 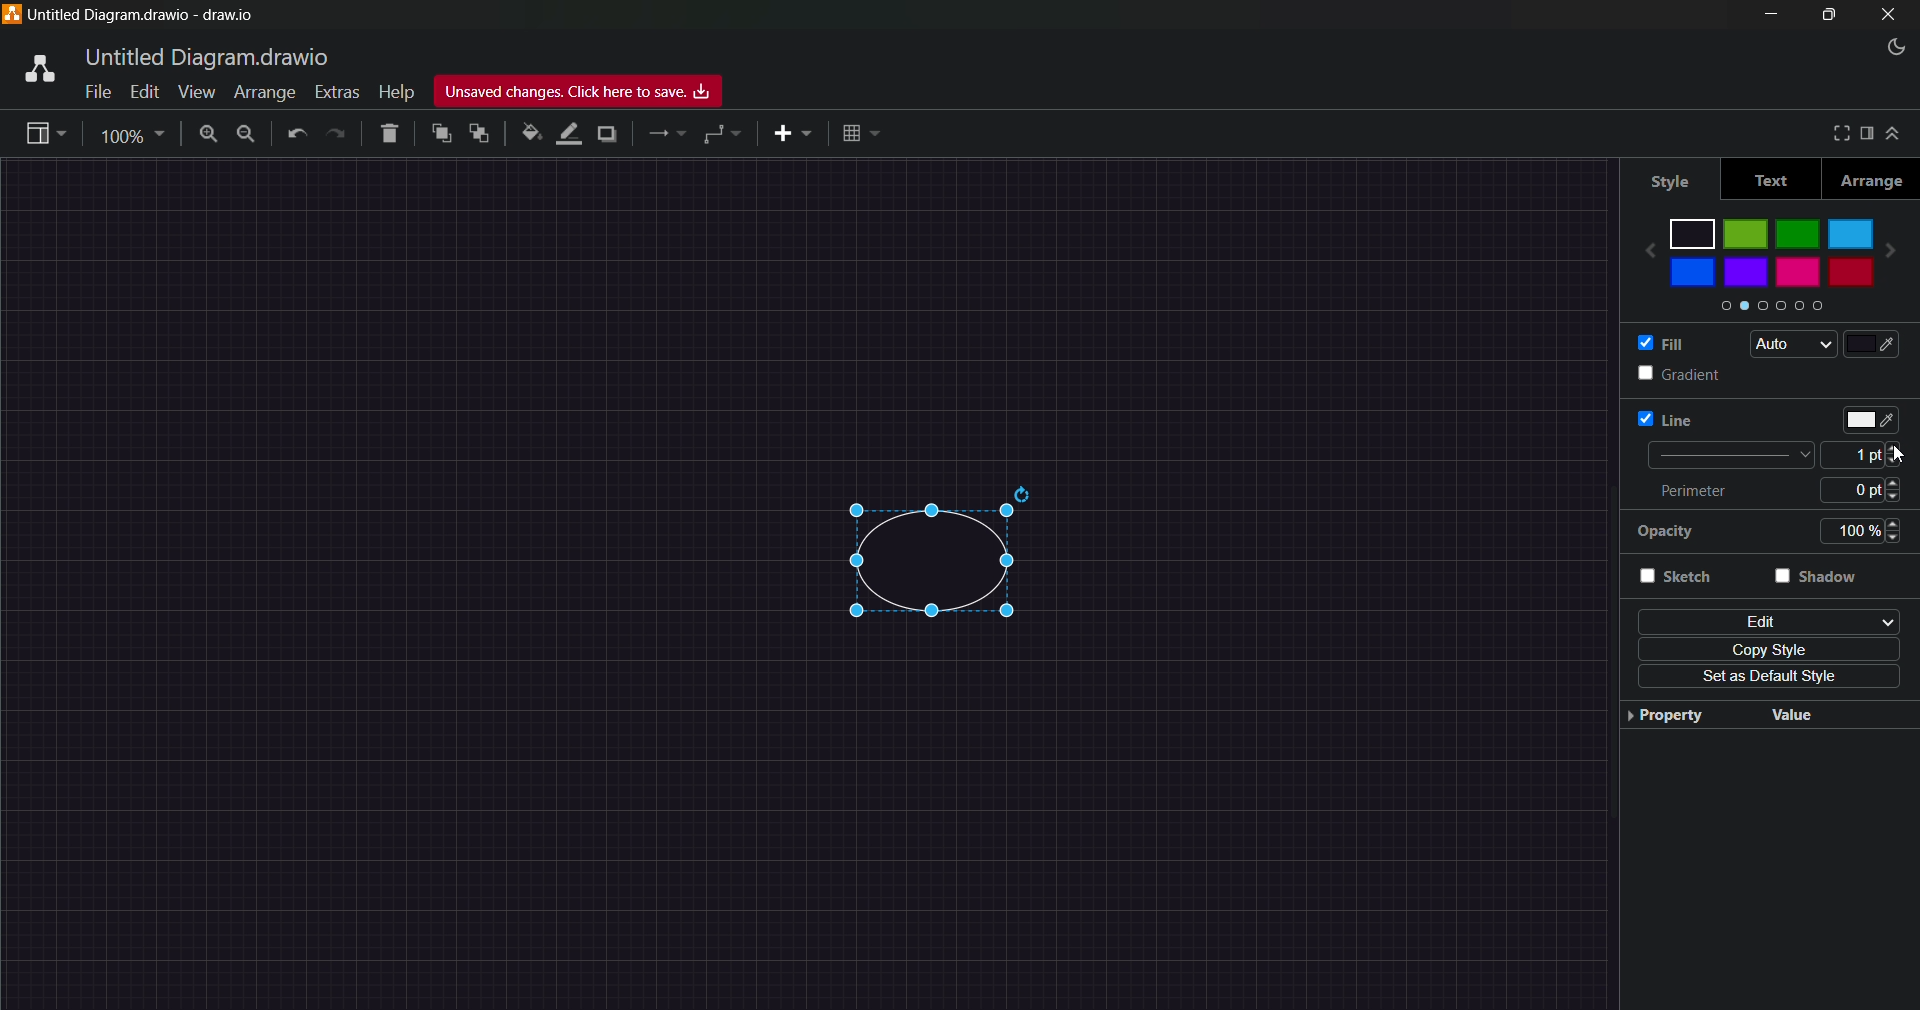 What do you see at coordinates (95, 93) in the screenshot?
I see `file` at bounding box center [95, 93].